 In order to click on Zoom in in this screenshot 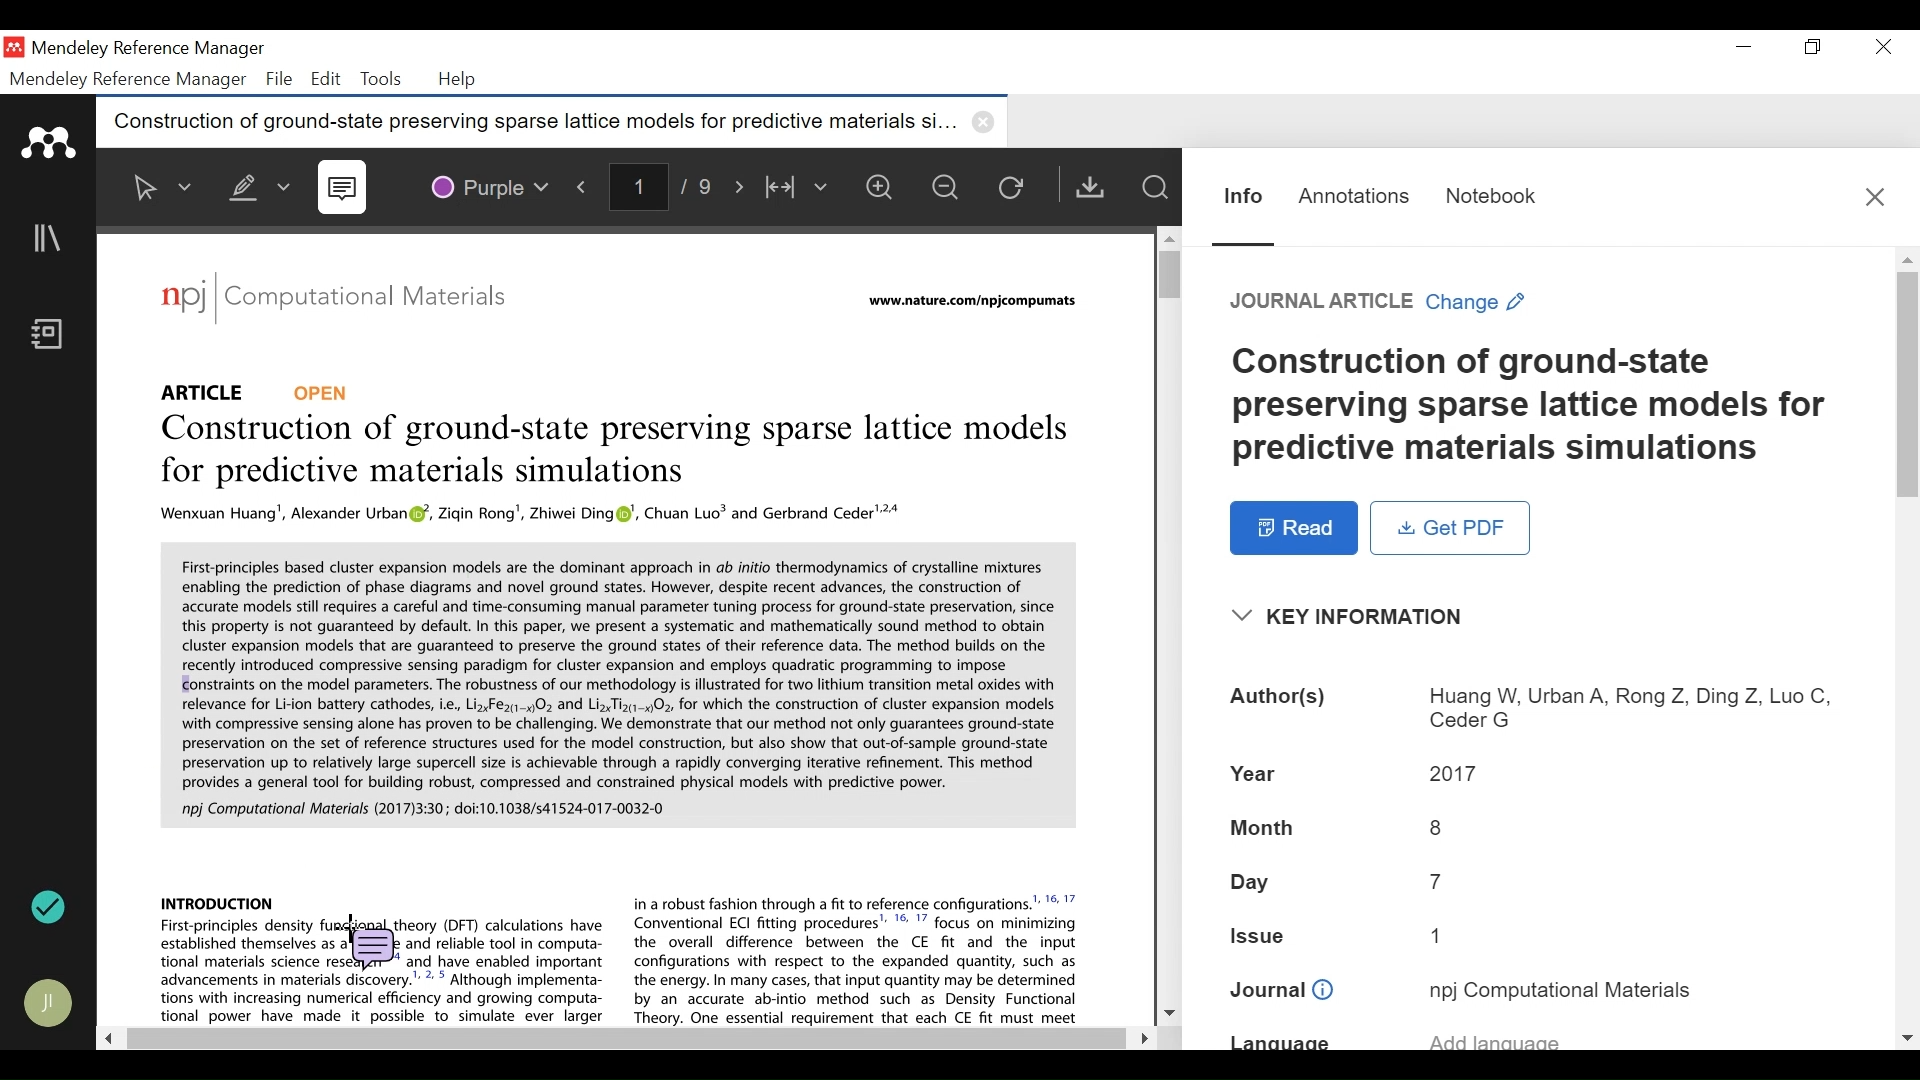, I will do `click(883, 189)`.